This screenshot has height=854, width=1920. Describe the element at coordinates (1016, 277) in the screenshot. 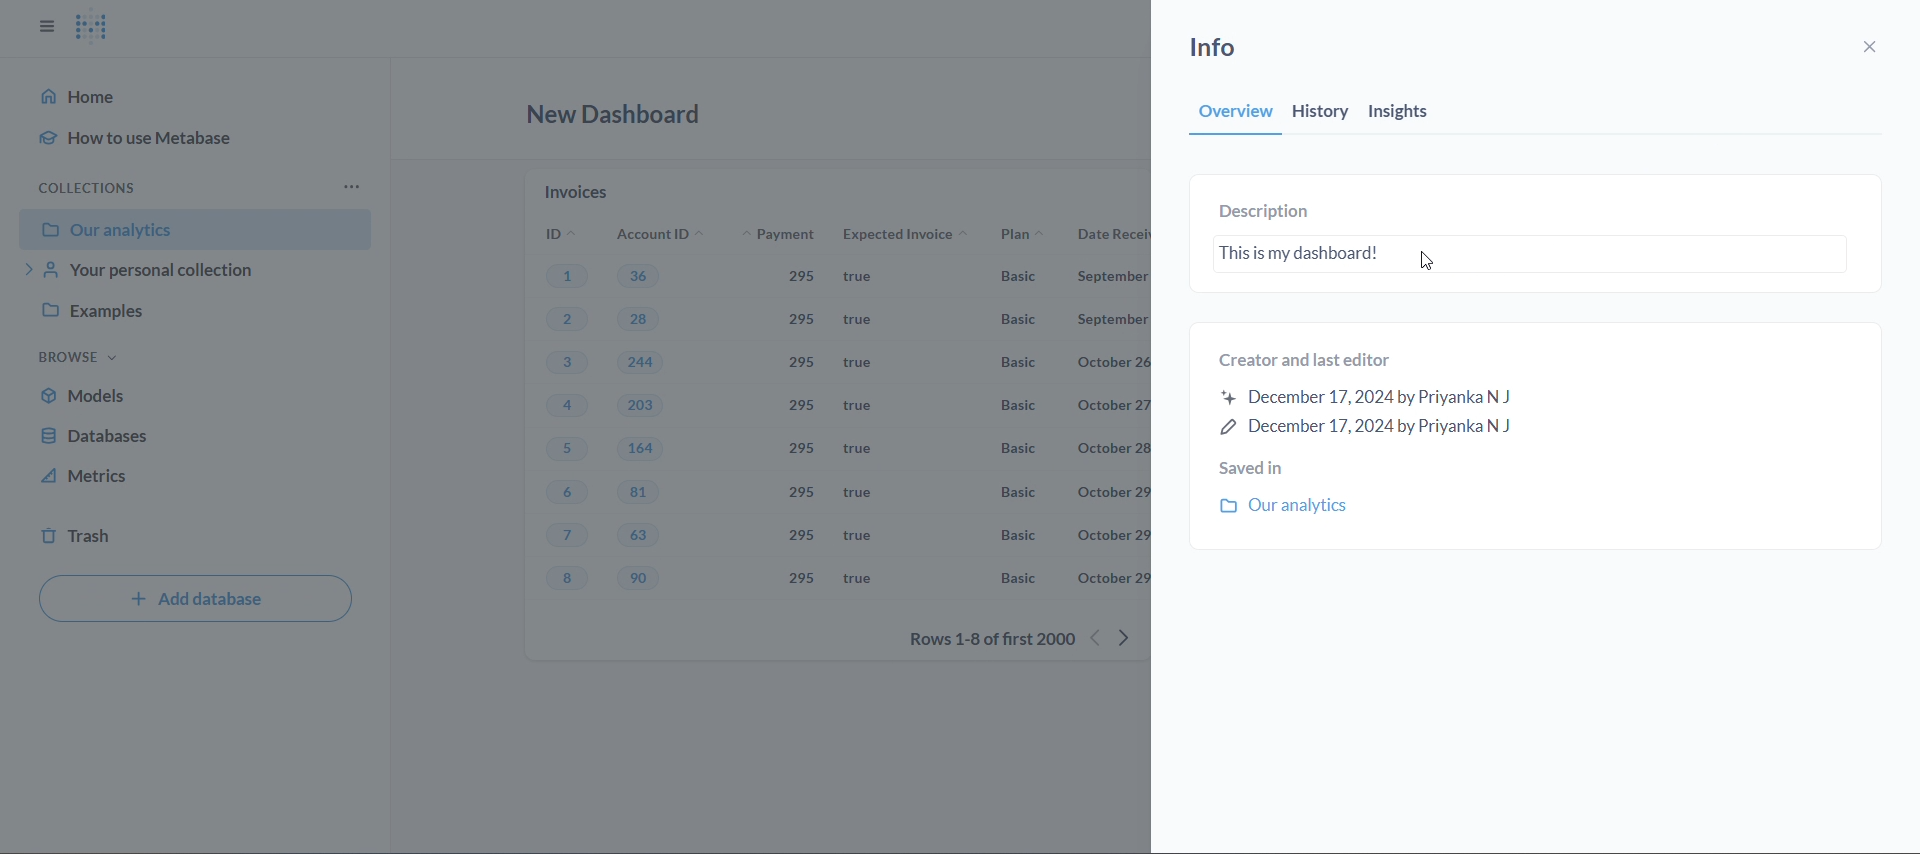

I see `Basic` at that location.